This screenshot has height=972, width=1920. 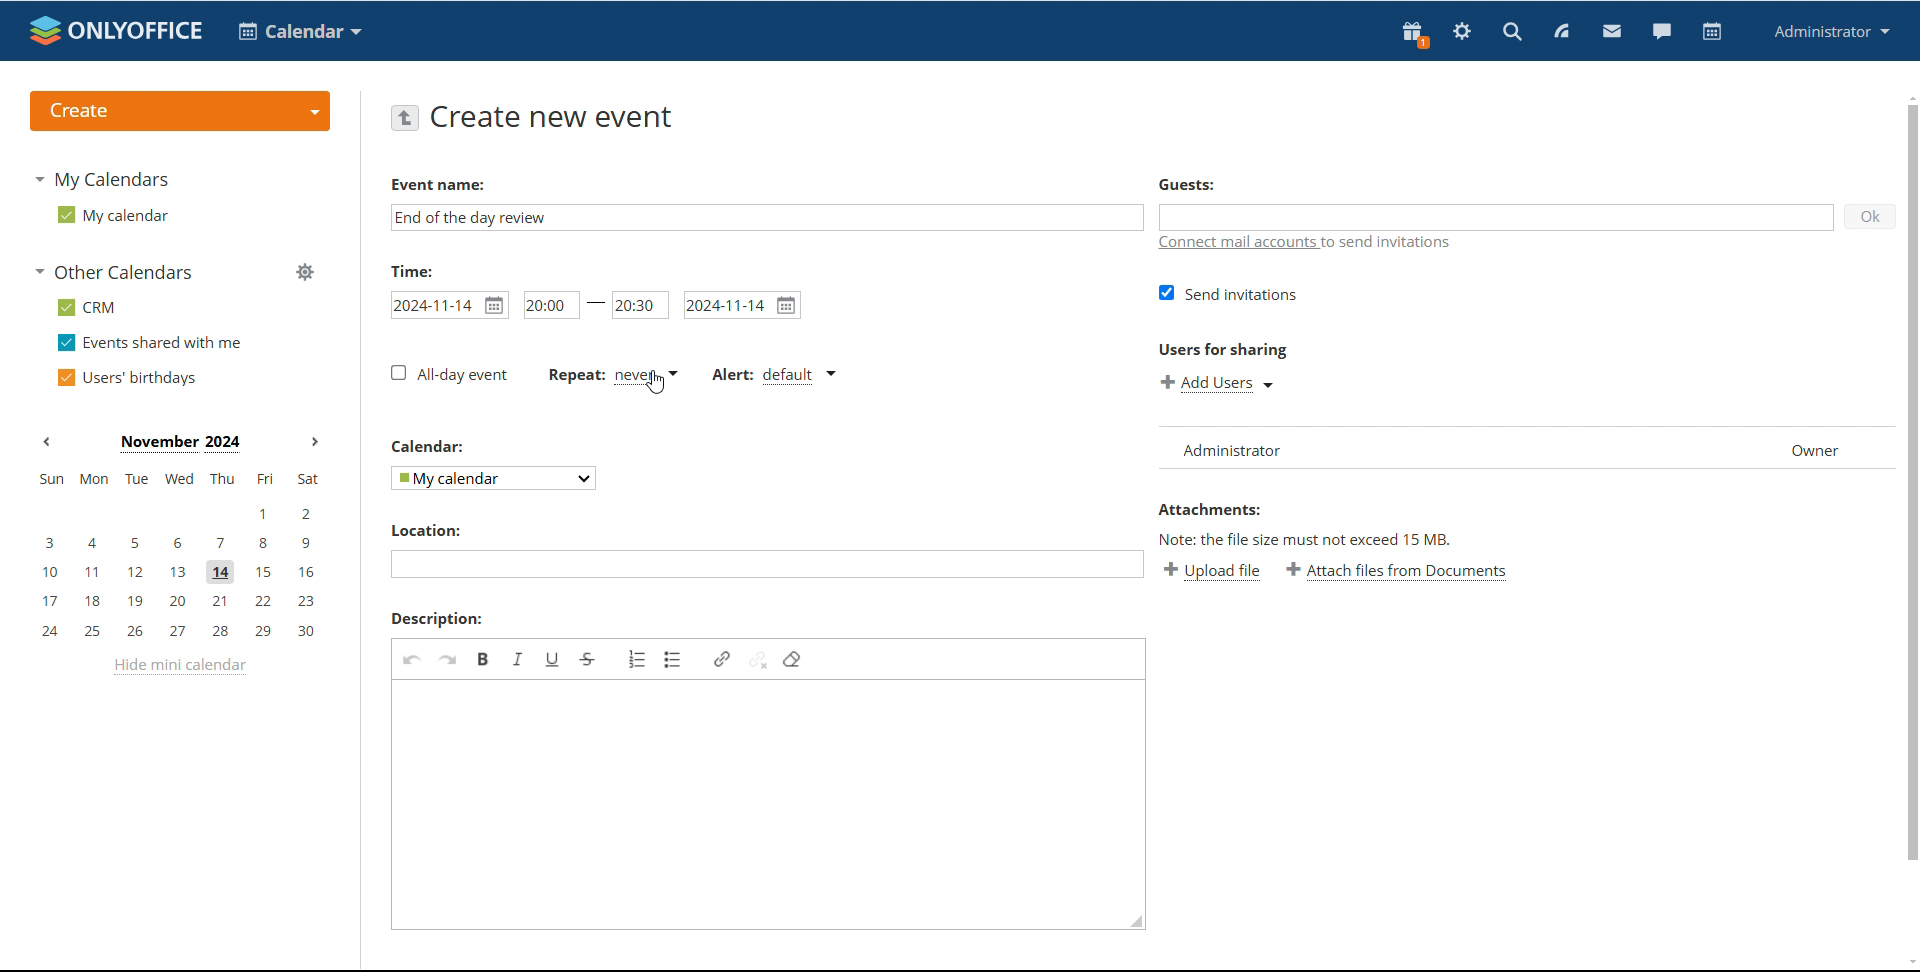 I want to click on italic, so click(x=518, y=658).